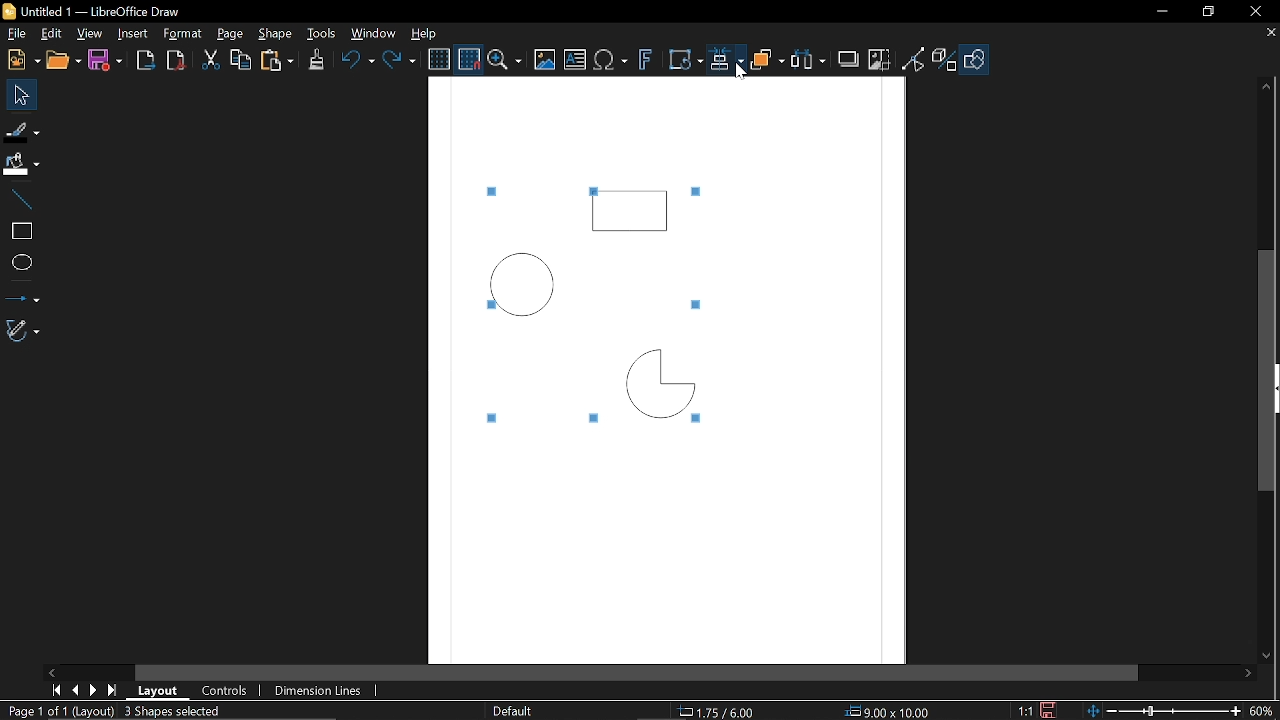 Image resolution: width=1280 pixels, height=720 pixels. Describe the element at coordinates (175, 61) in the screenshot. I see `Export as pdf` at that location.